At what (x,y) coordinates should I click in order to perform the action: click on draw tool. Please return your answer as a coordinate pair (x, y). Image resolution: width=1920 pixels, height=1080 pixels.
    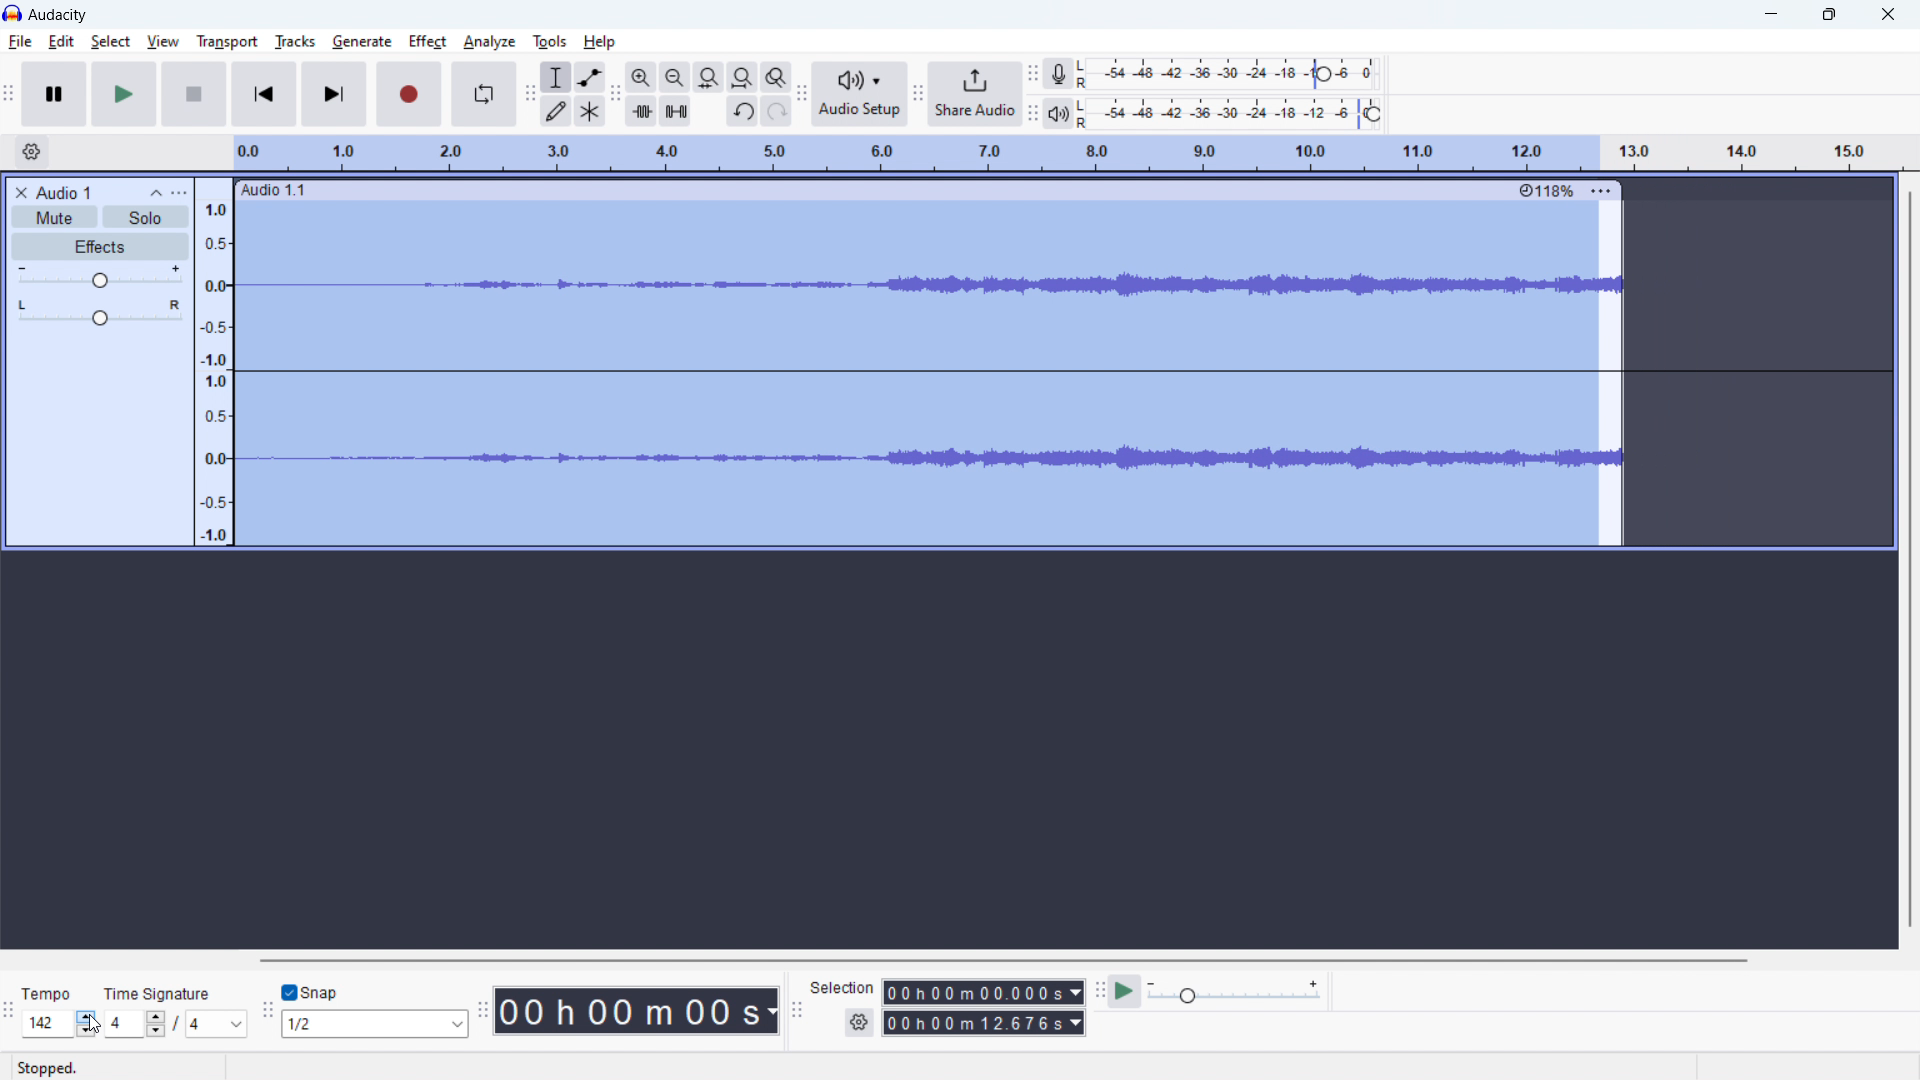
    Looking at the image, I should click on (557, 110).